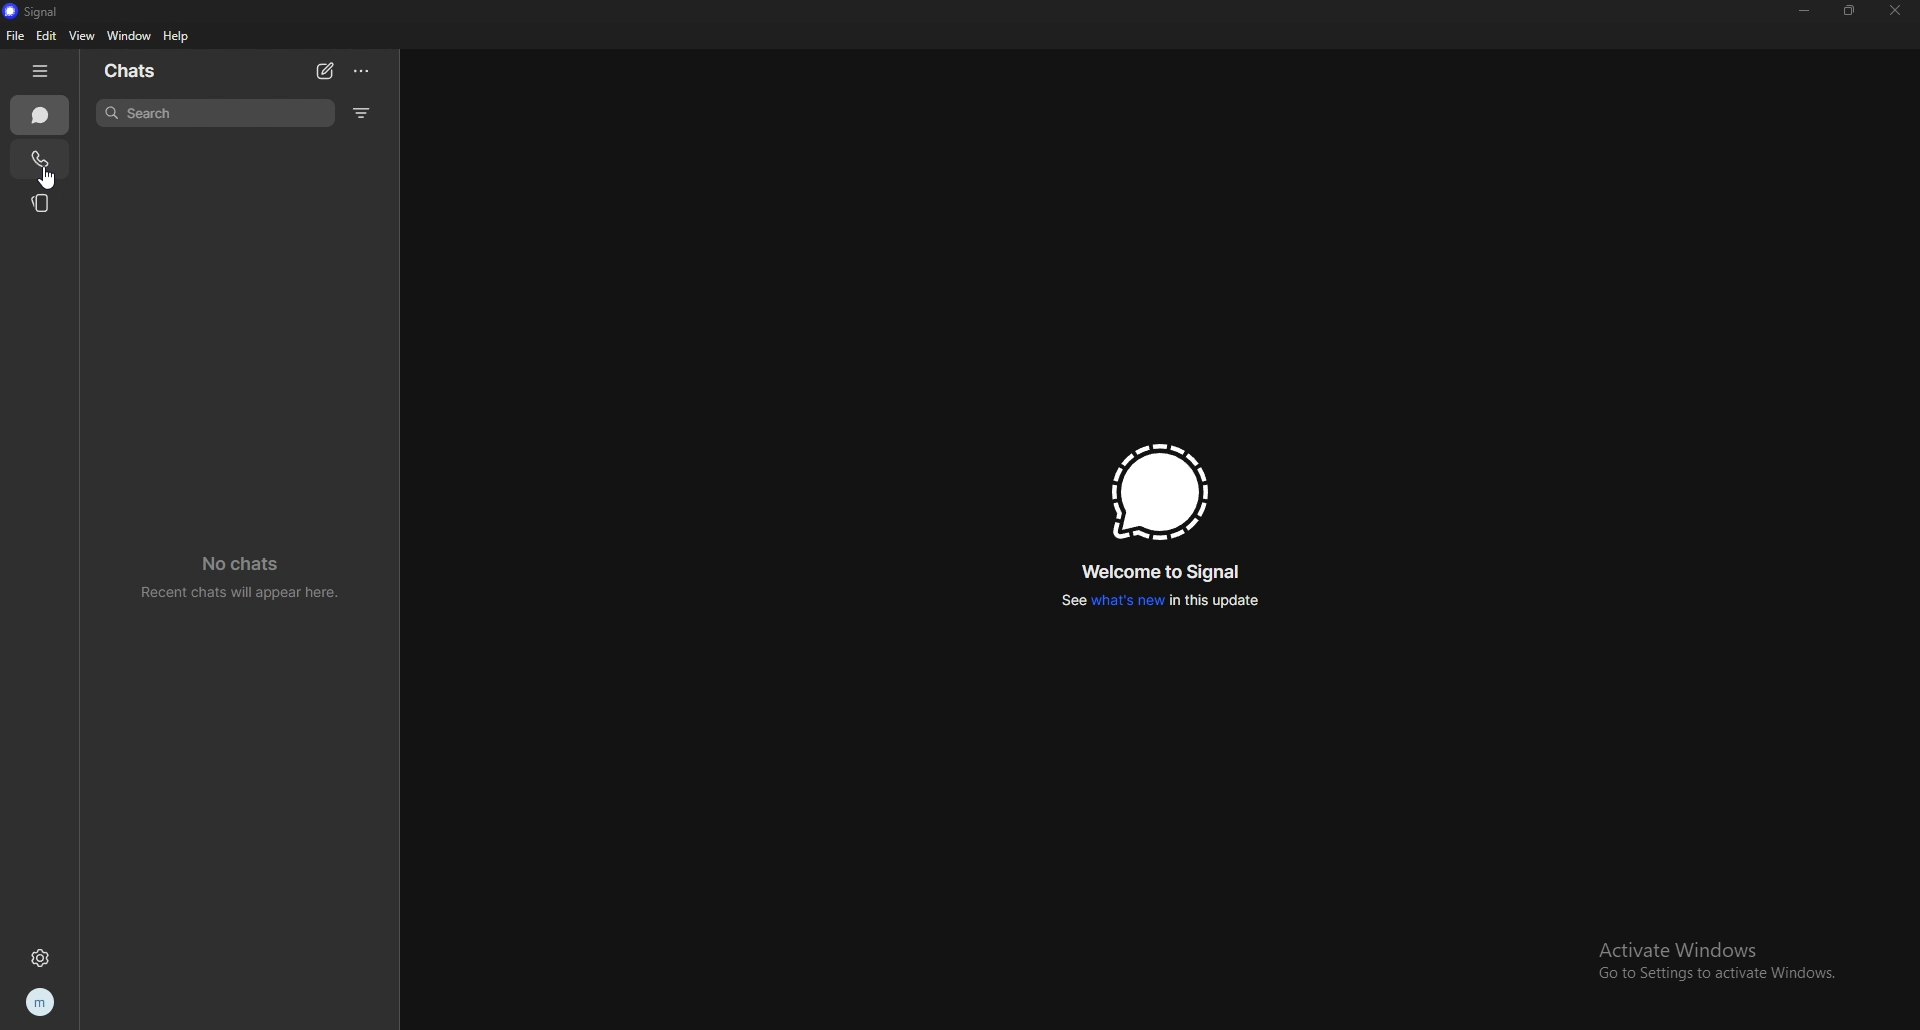 This screenshot has height=1030, width=1920. Describe the element at coordinates (1805, 11) in the screenshot. I see `minimize` at that location.